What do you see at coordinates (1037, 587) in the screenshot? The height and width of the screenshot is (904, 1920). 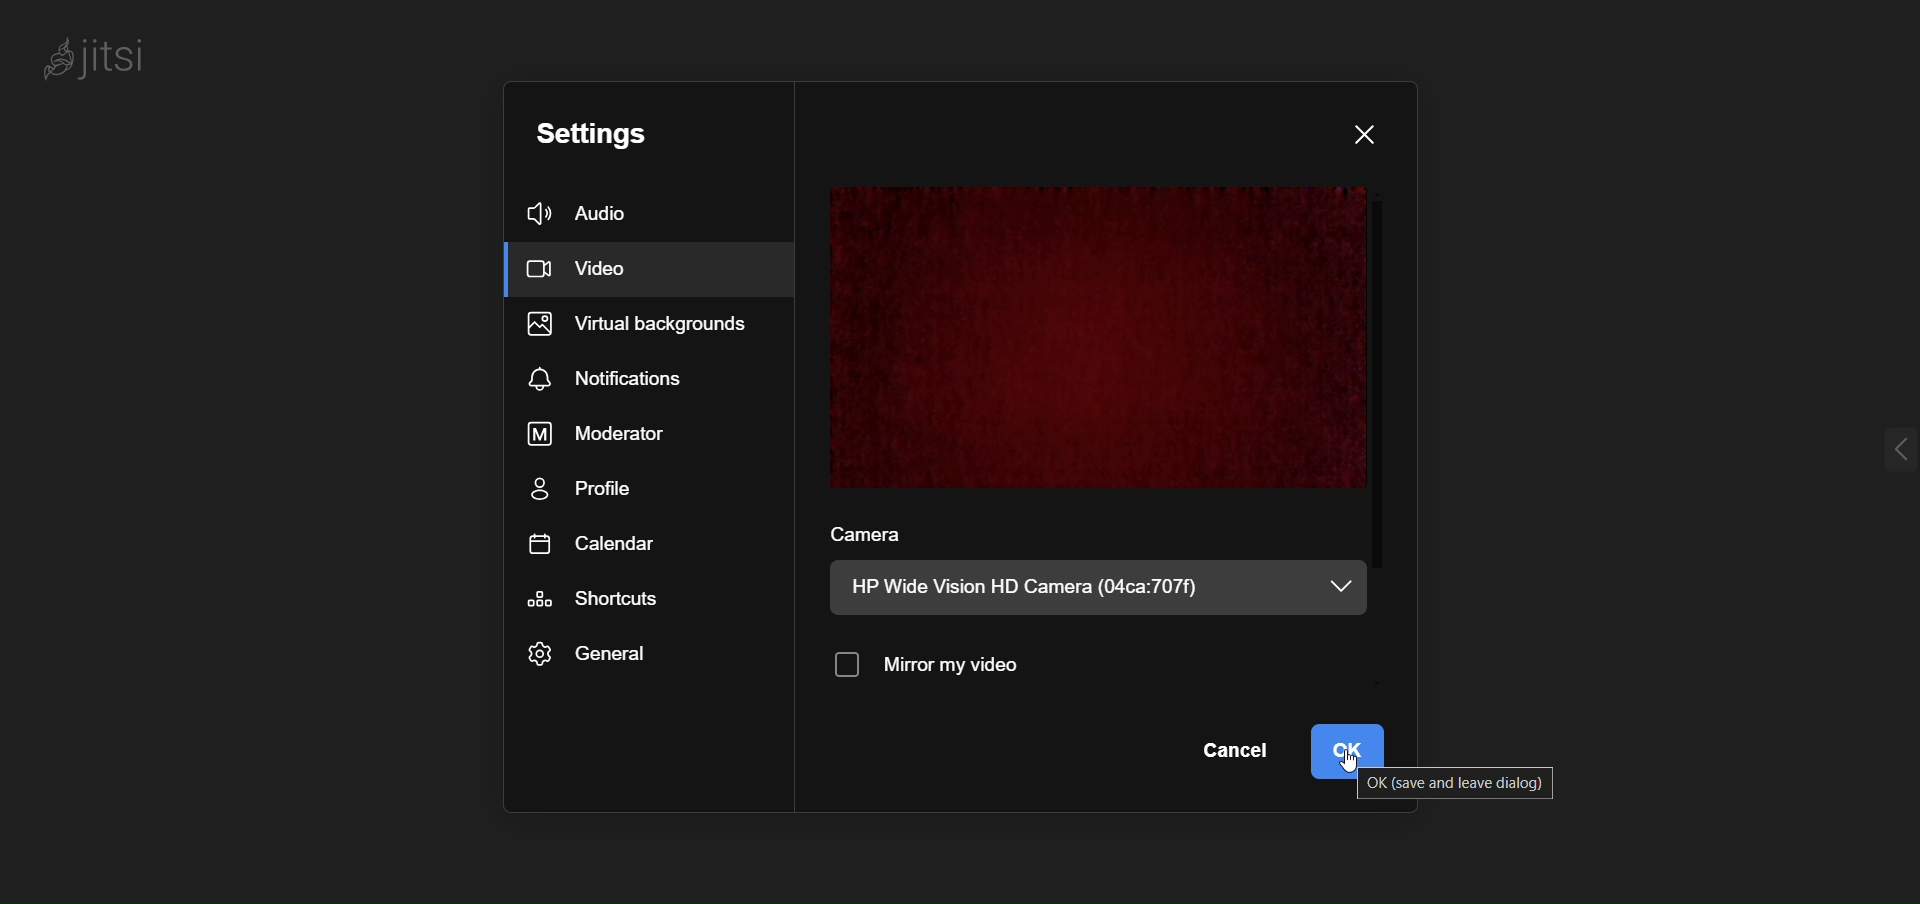 I see `HP Wide Vision HD Camera (04ca:707f)` at bounding box center [1037, 587].